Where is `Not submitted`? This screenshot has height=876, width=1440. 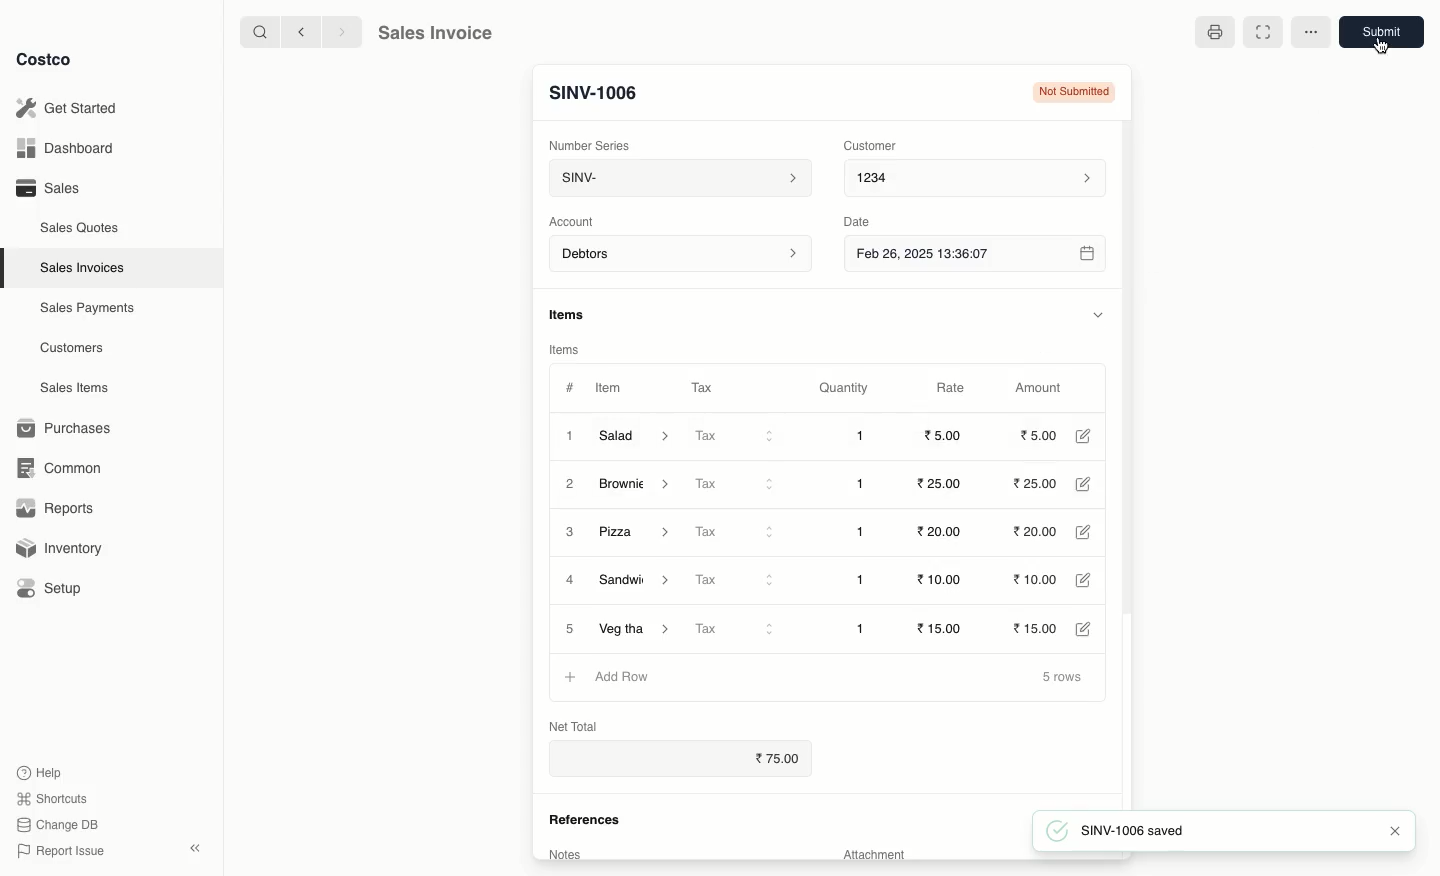 Not submitted is located at coordinates (1074, 93).